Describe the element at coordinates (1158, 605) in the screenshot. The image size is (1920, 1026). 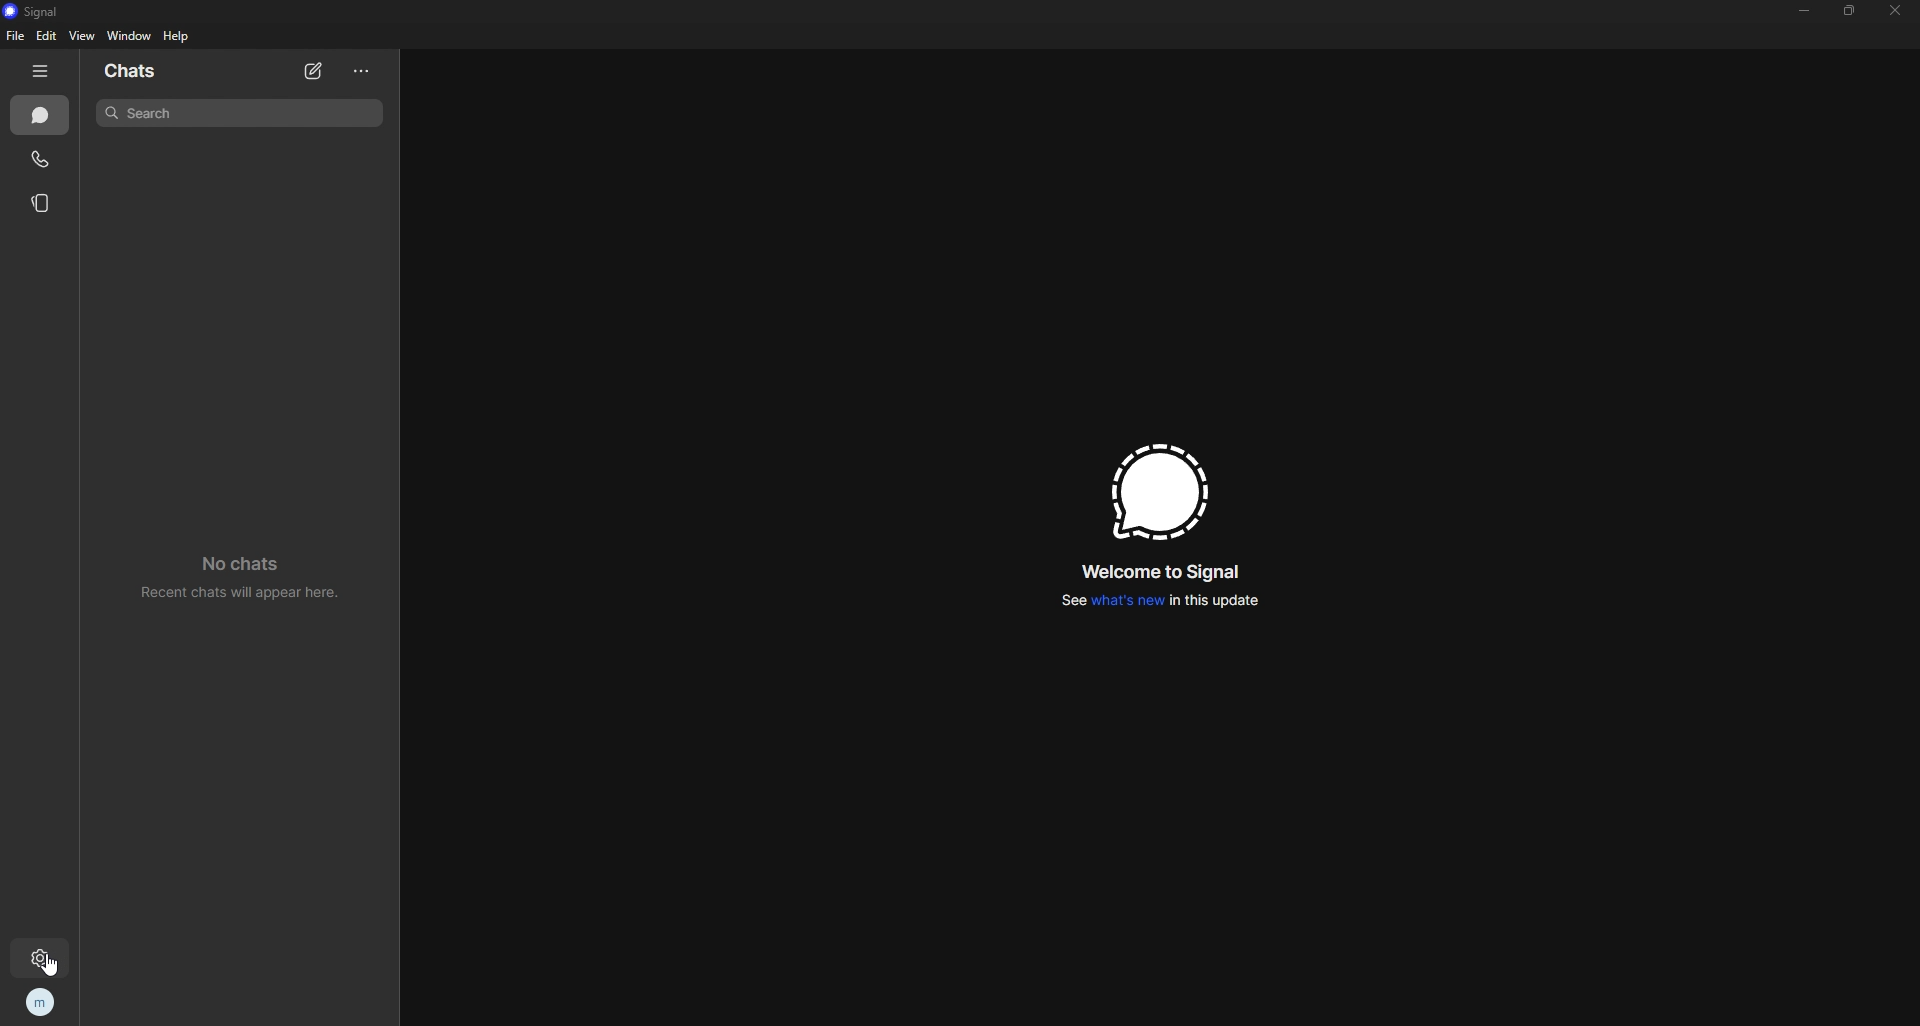
I see `see whats new in this update` at that location.